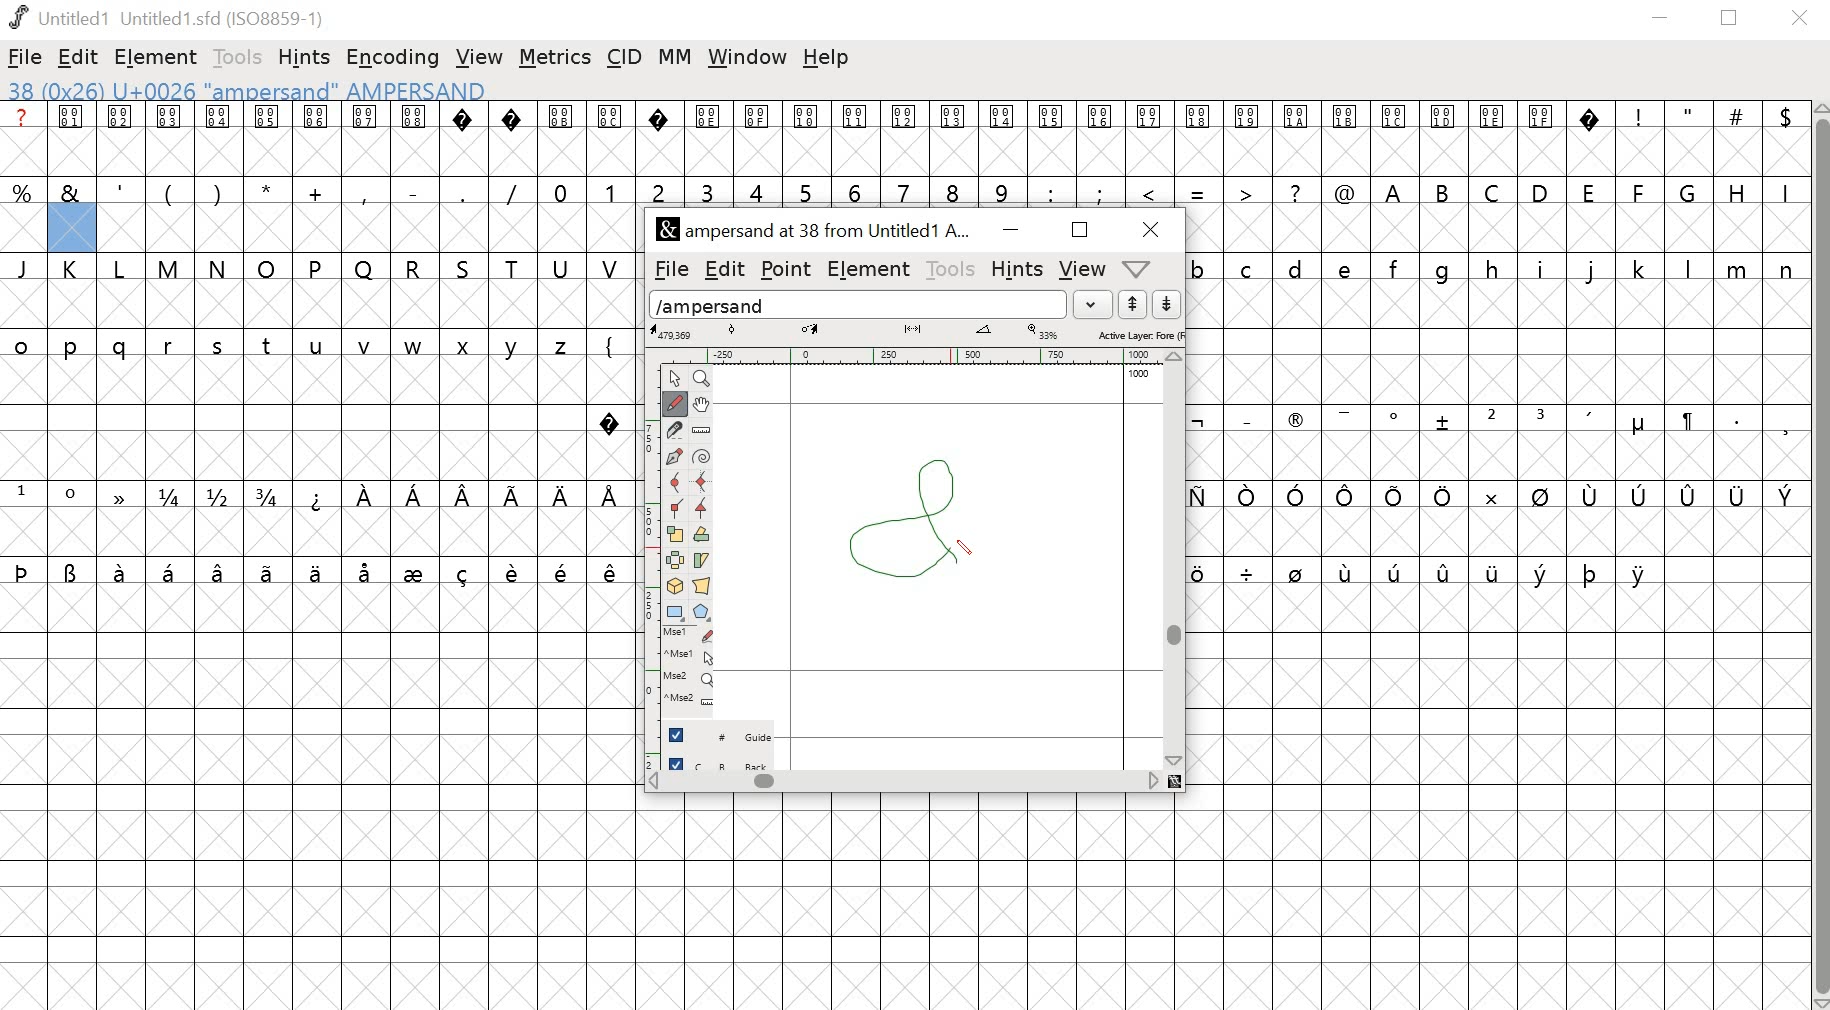 Image resolution: width=1830 pixels, height=1010 pixels. Describe the element at coordinates (218, 346) in the screenshot. I see `s` at that location.